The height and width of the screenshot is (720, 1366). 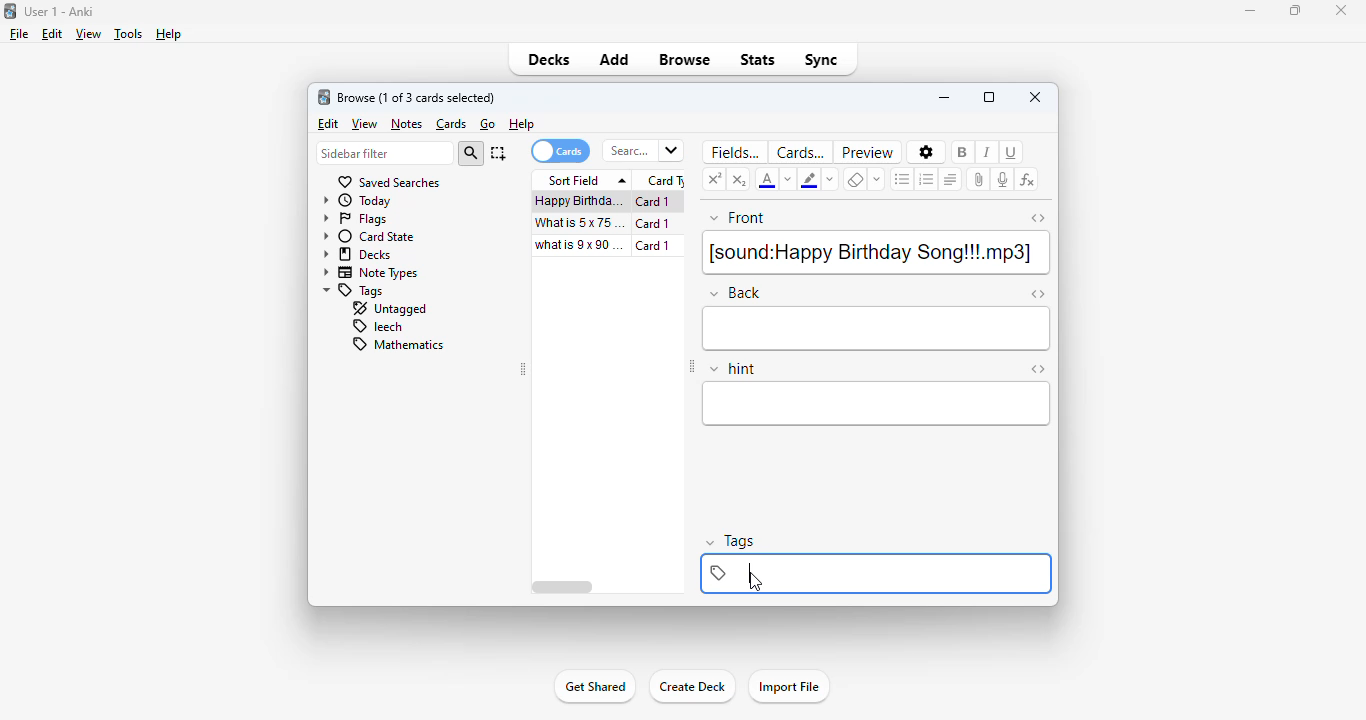 What do you see at coordinates (951, 179) in the screenshot?
I see `alignment` at bounding box center [951, 179].